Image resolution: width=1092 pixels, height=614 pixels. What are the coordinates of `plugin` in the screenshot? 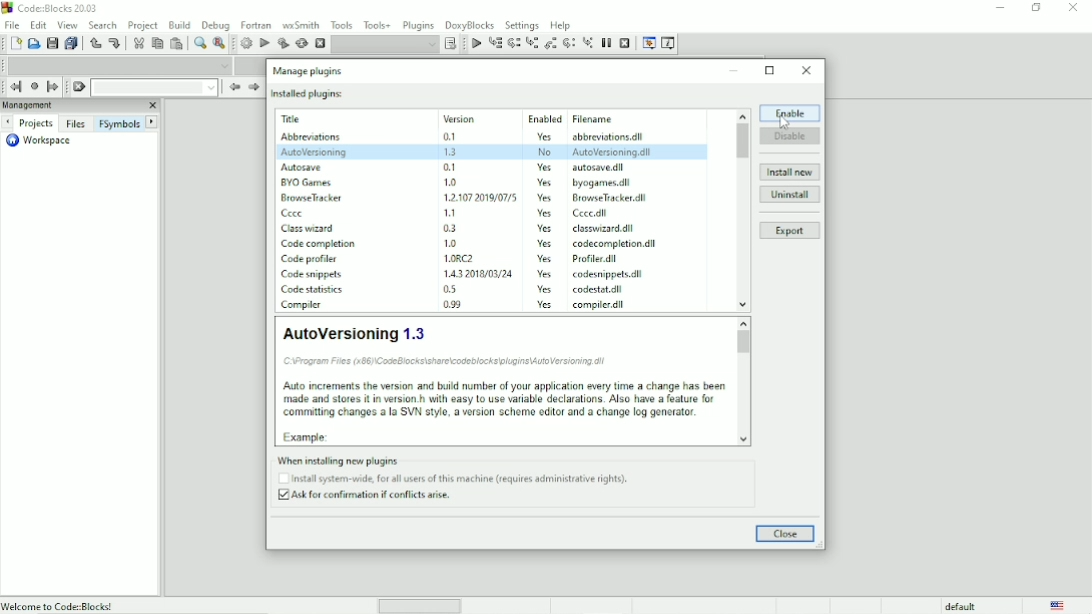 It's located at (313, 137).